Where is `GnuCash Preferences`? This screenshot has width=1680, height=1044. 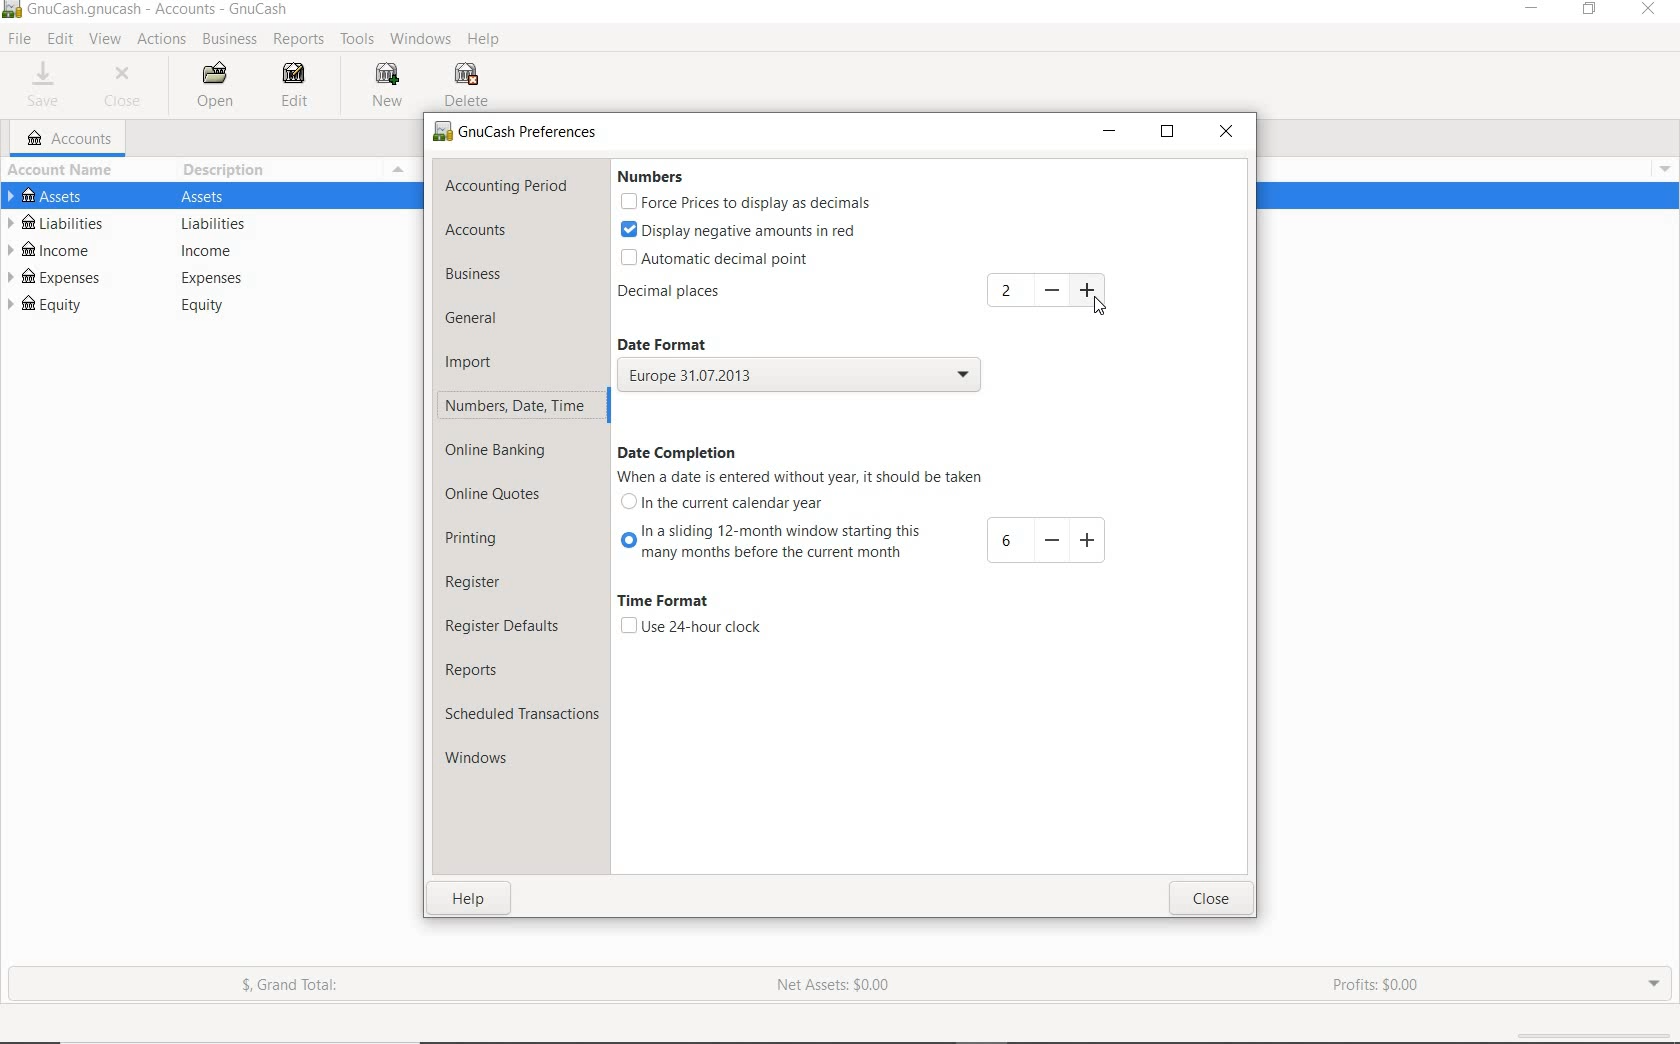
GnuCash Preferences is located at coordinates (517, 133).